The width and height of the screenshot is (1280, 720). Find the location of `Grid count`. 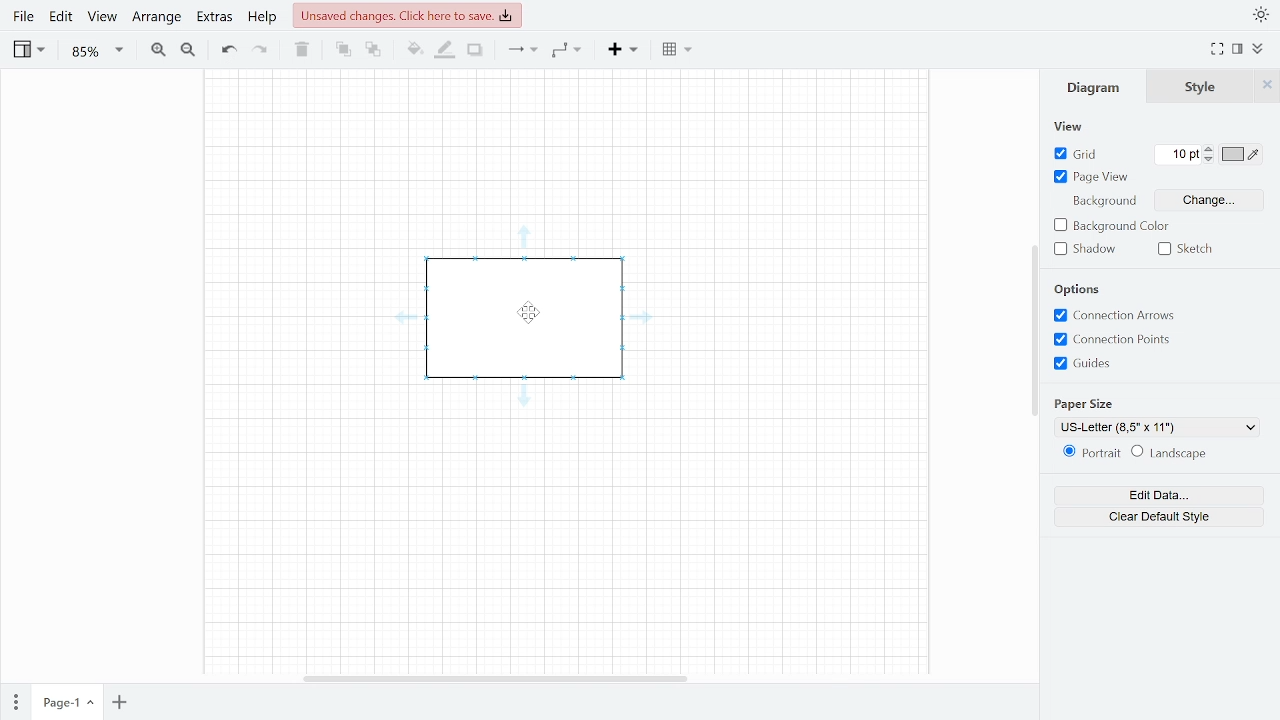

Grid count is located at coordinates (1180, 154).